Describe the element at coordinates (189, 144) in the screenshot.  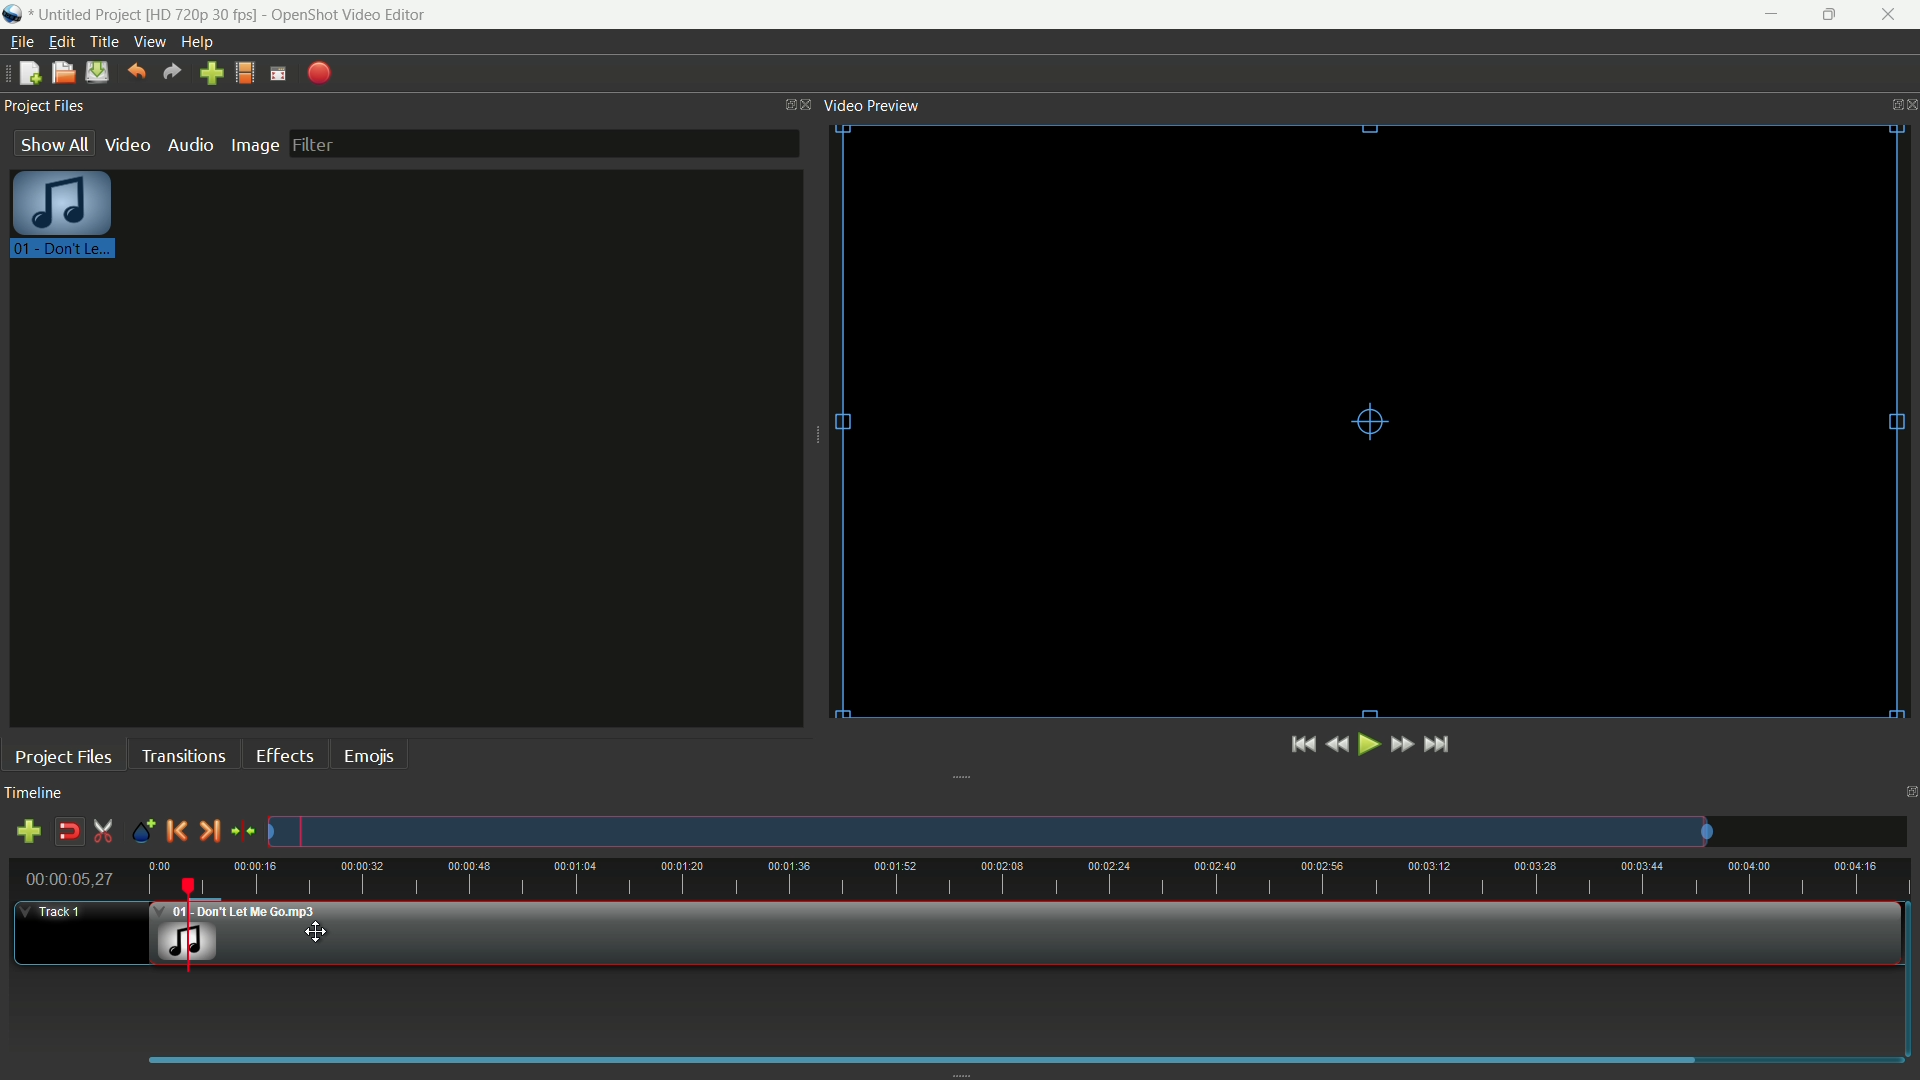
I see `audio` at that location.